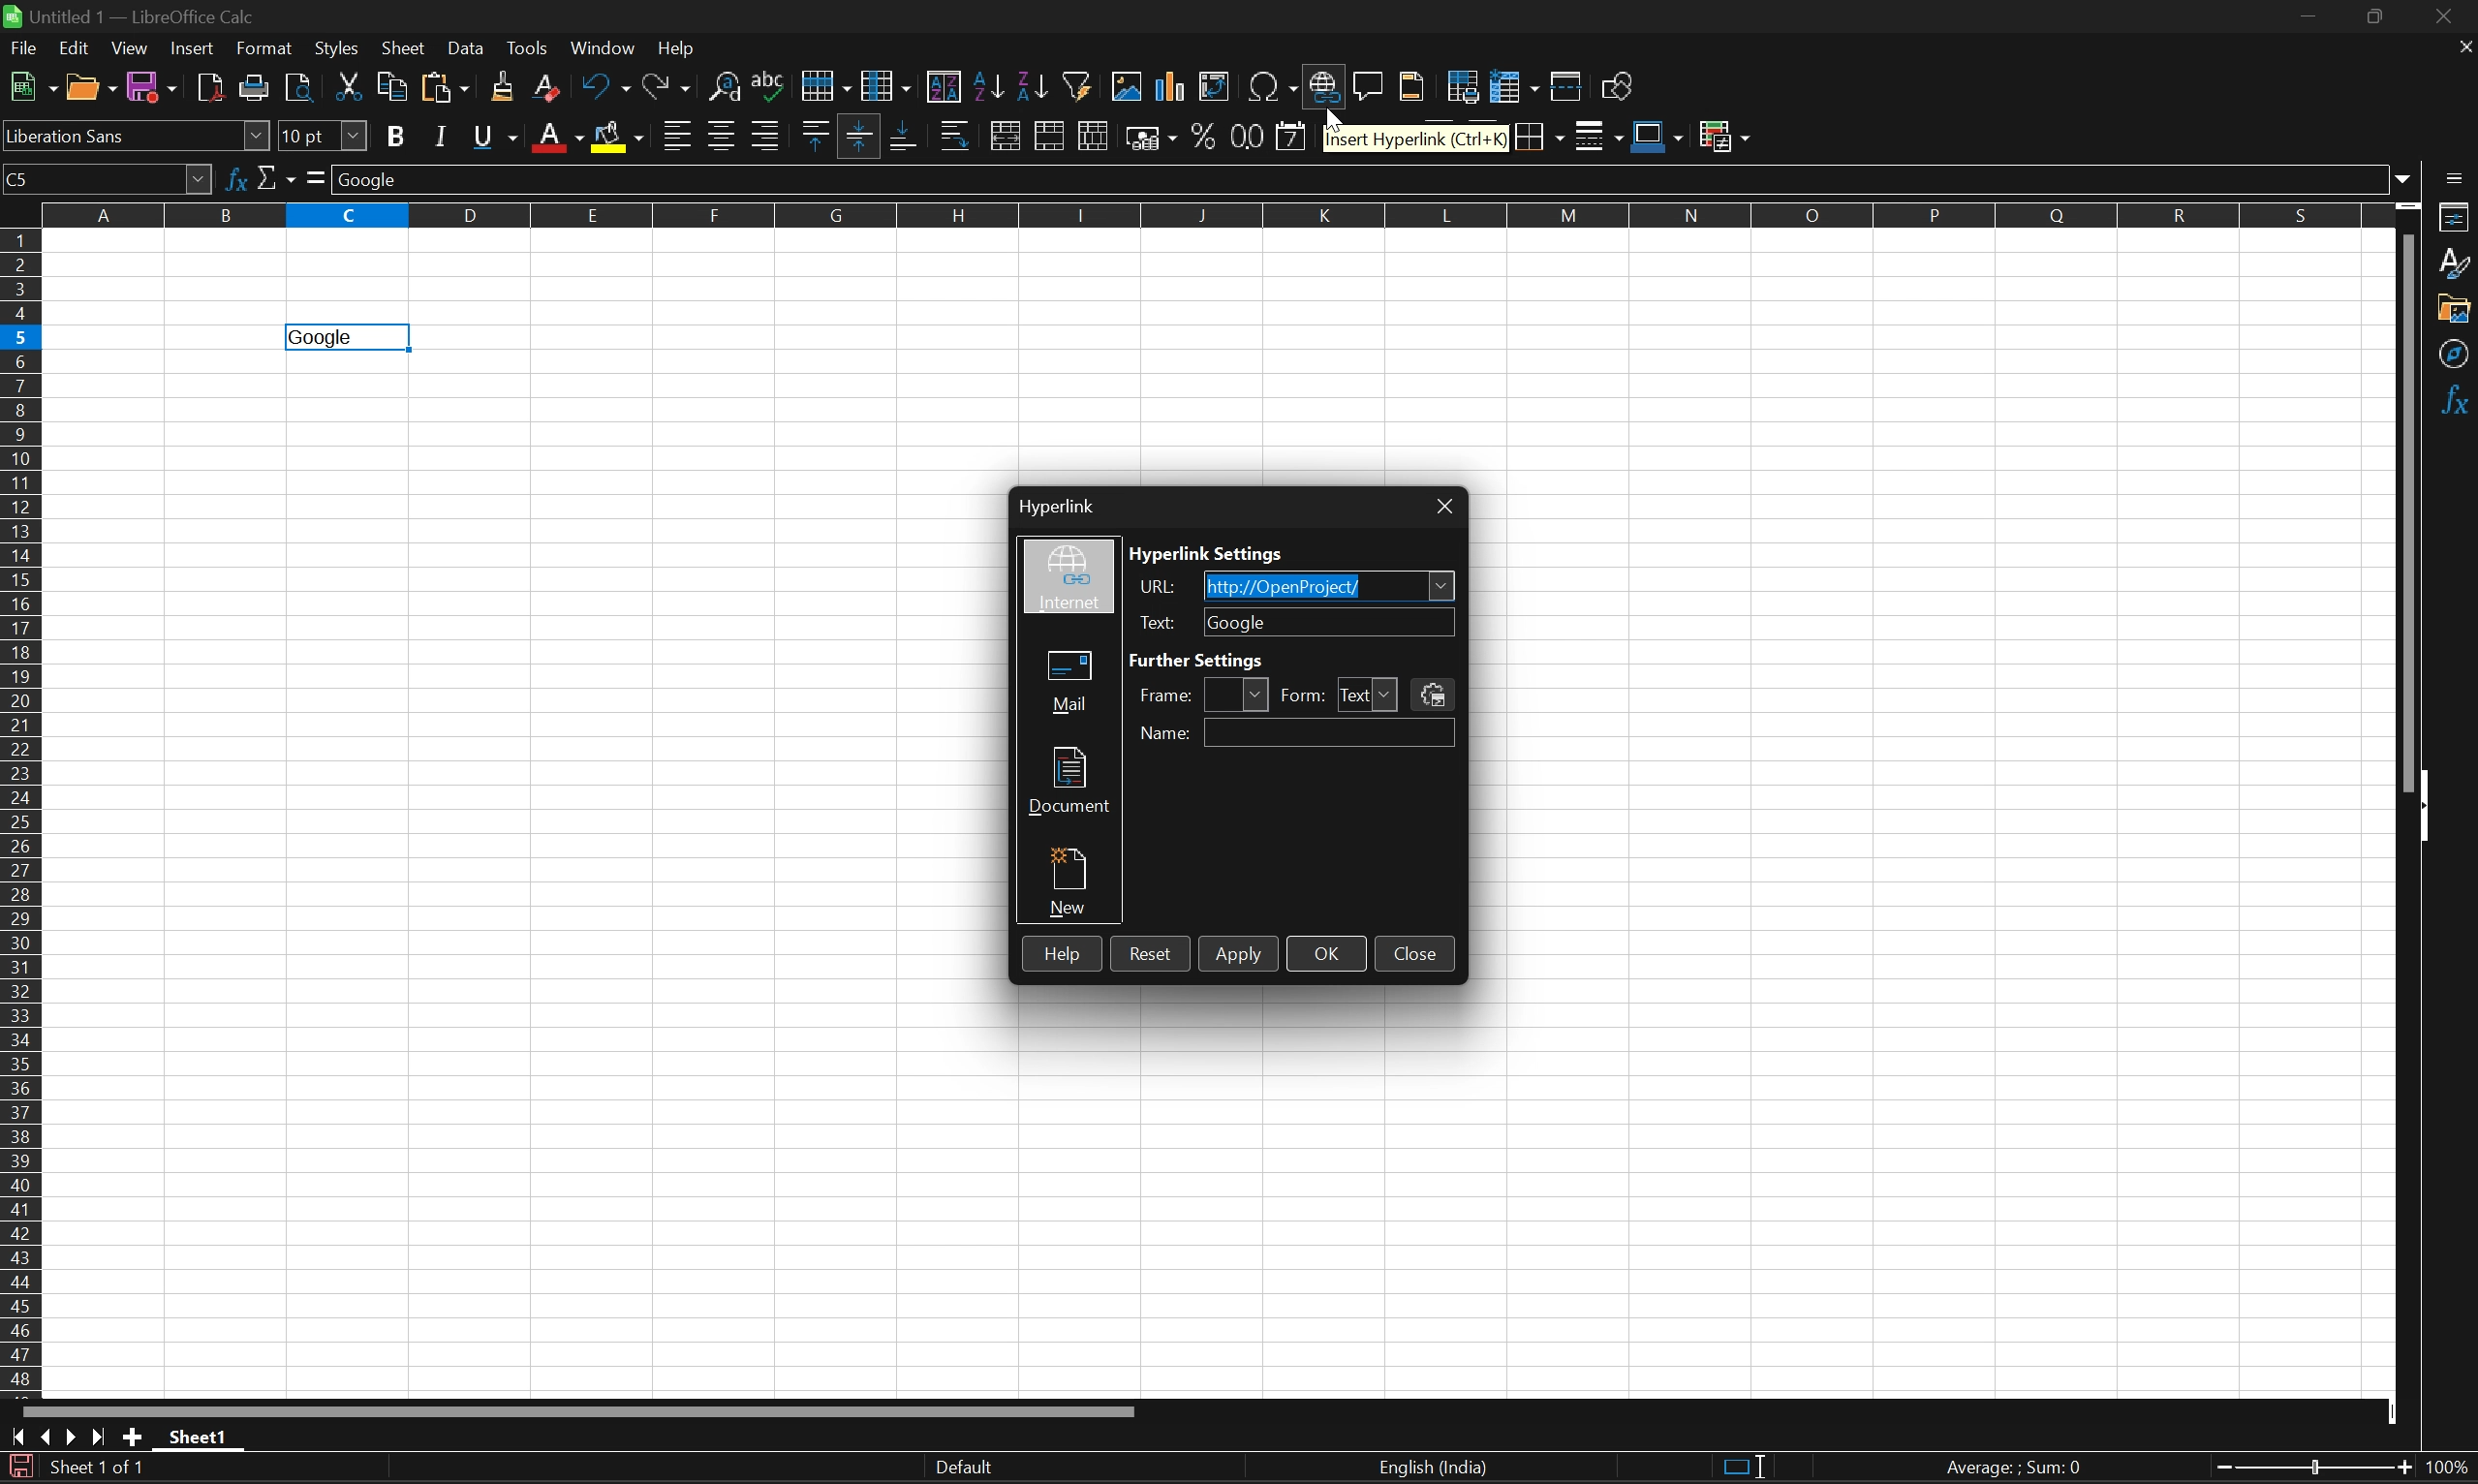 The width and height of the screenshot is (2478, 1484). Describe the element at coordinates (1239, 956) in the screenshot. I see `Apply` at that location.